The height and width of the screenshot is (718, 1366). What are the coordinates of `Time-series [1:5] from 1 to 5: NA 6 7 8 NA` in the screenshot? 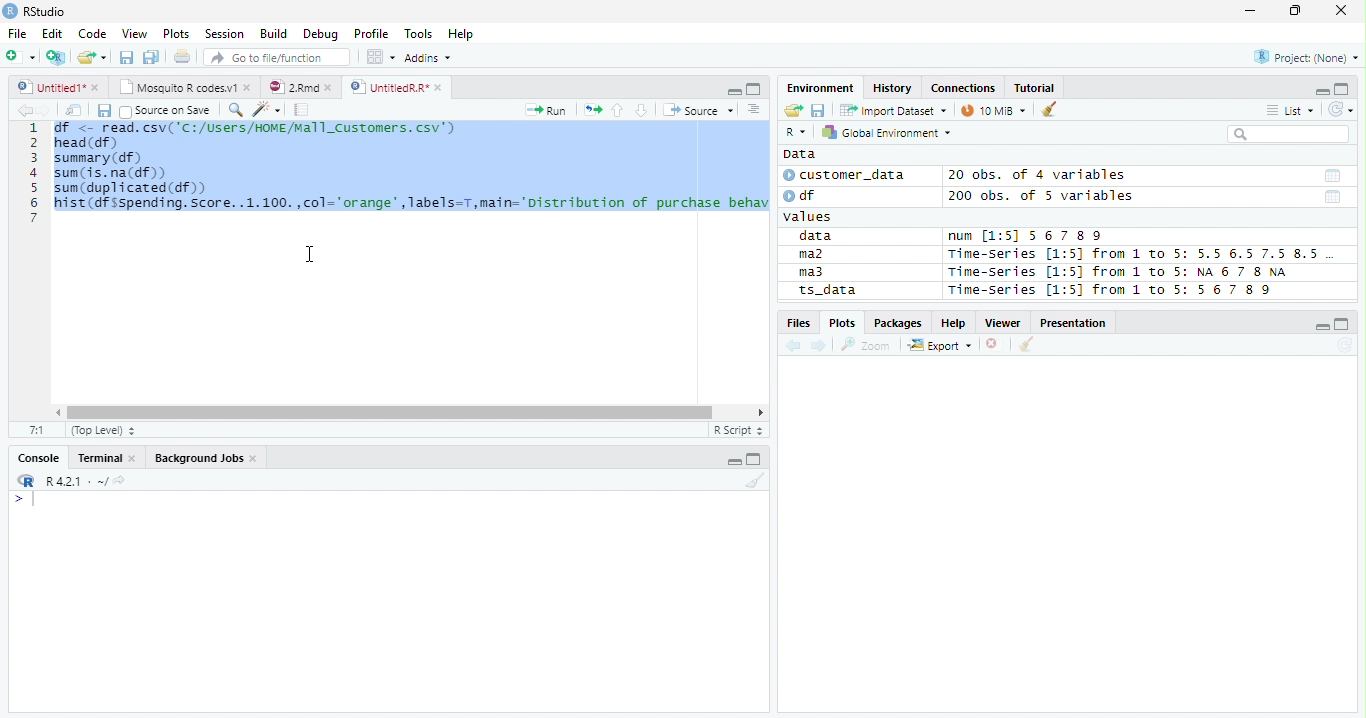 It's located at (1126, 273).